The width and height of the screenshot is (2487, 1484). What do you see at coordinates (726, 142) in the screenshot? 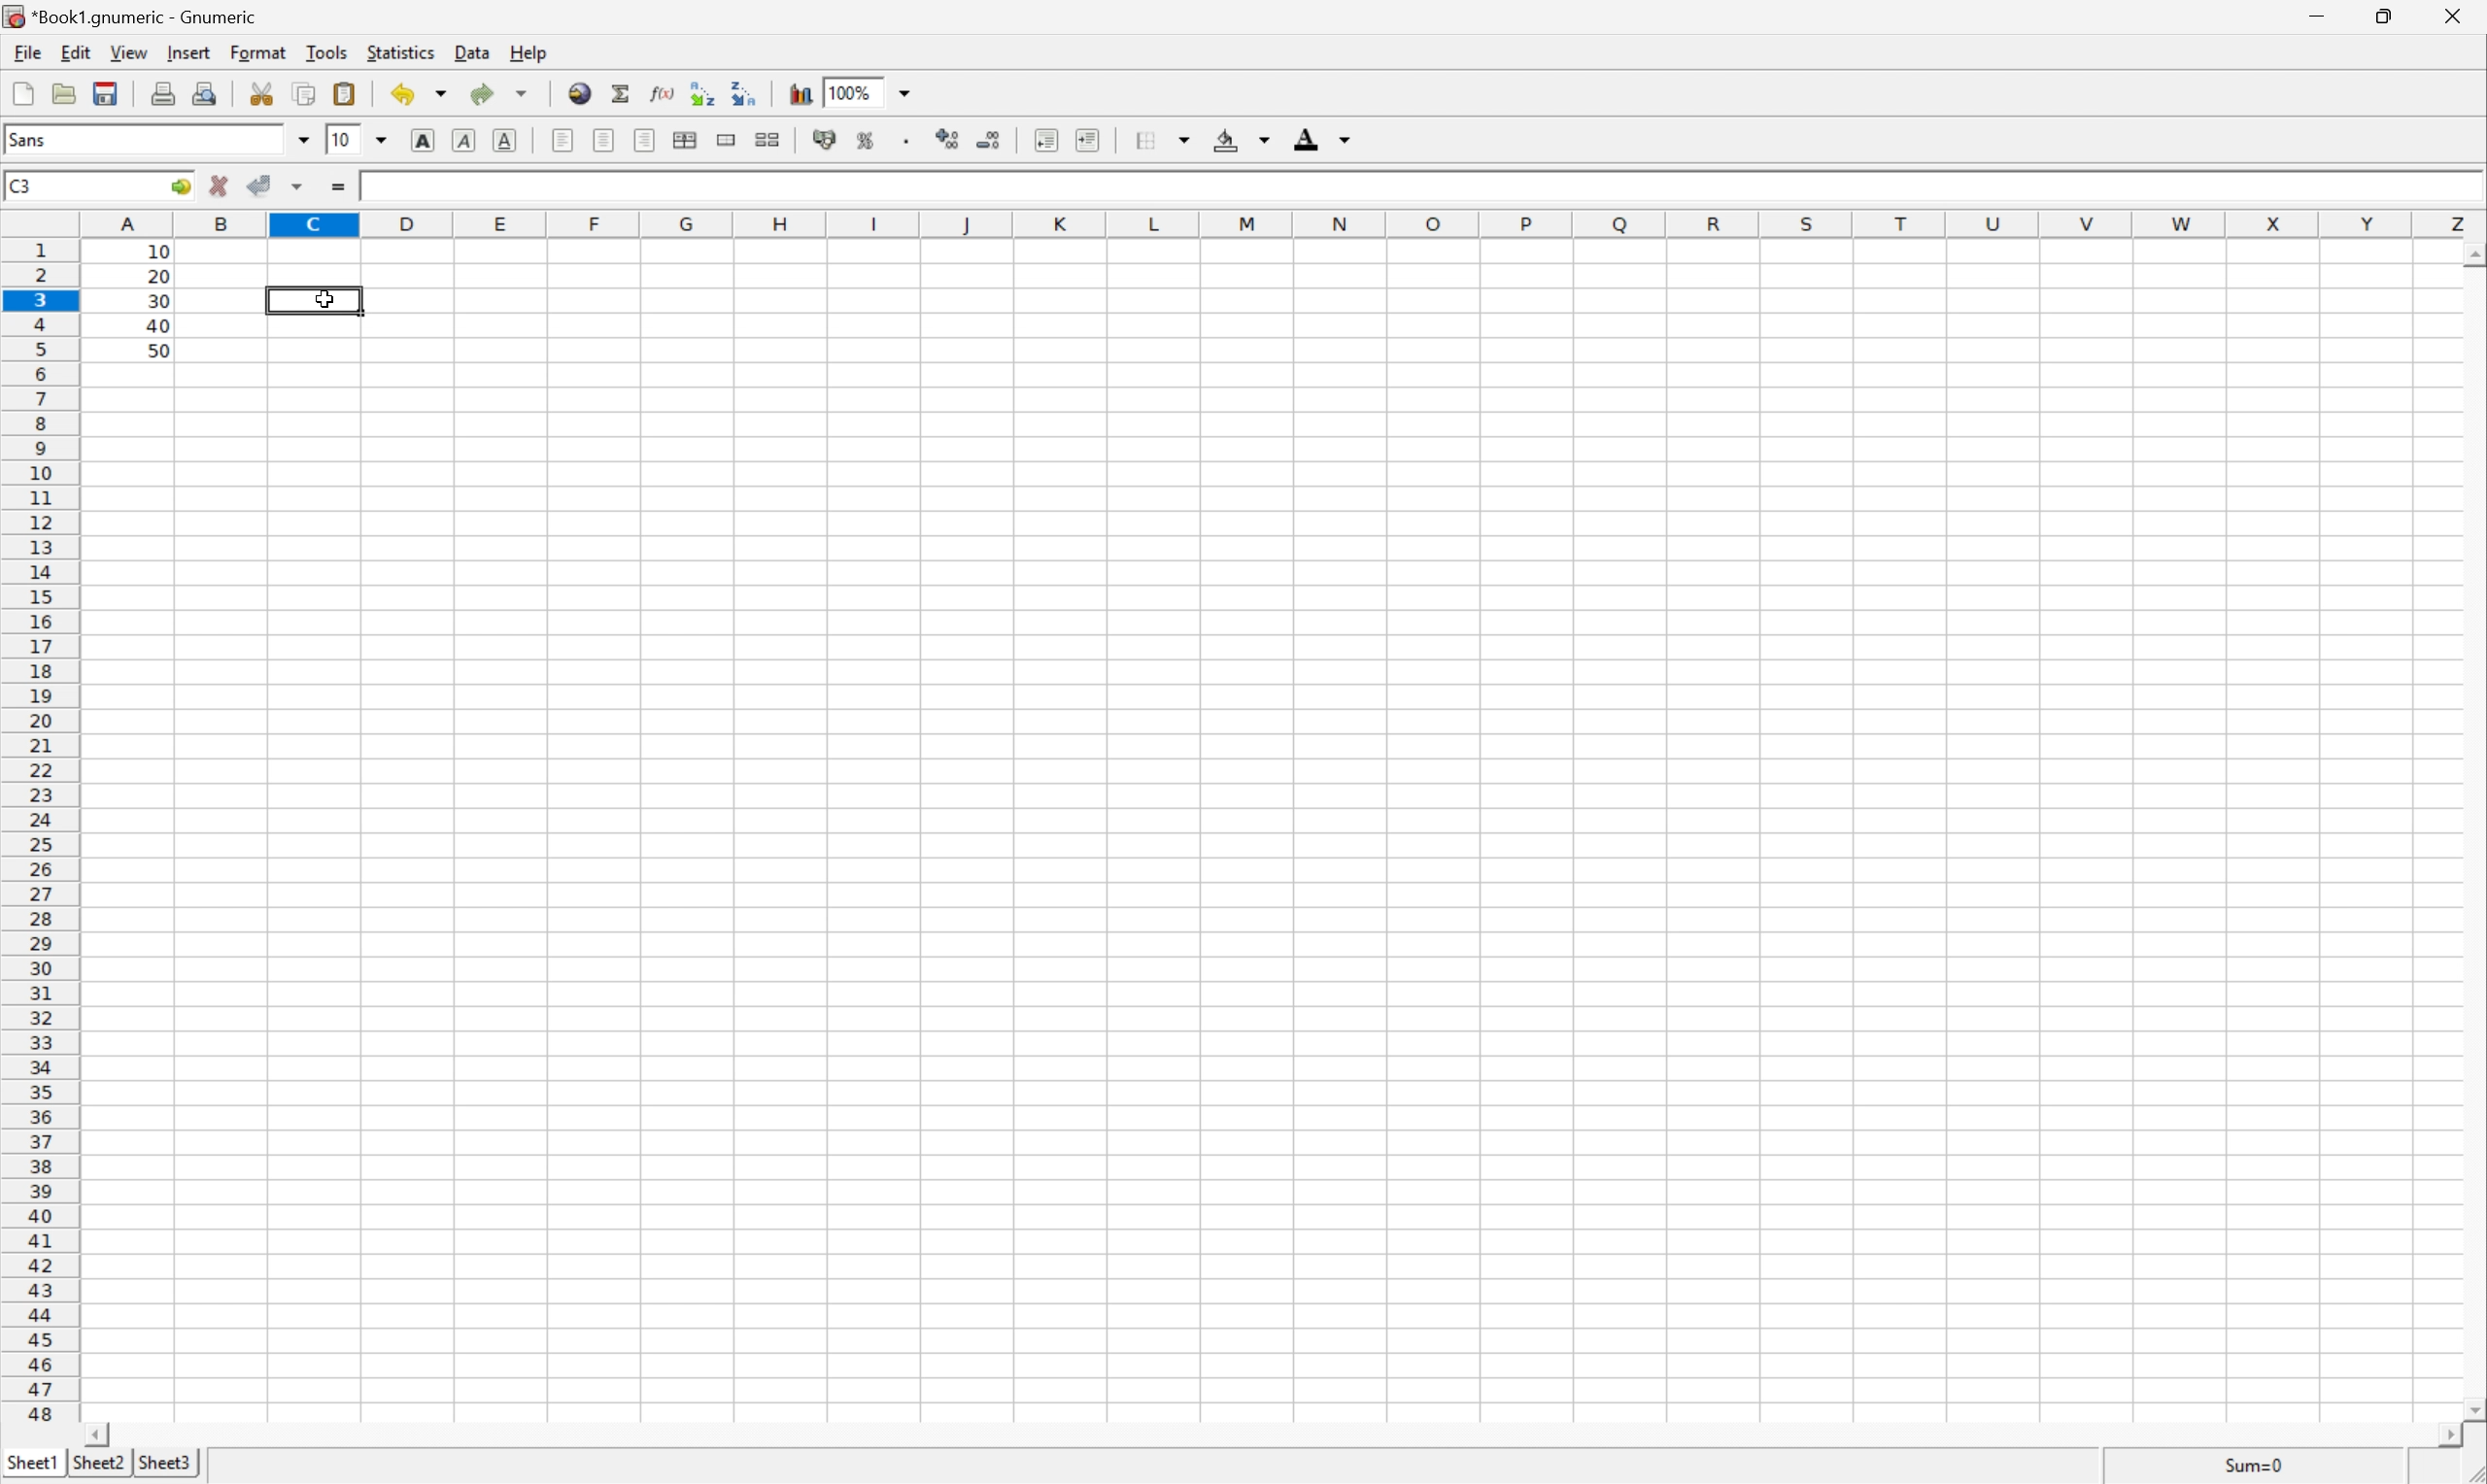
I see `Merge a range of cells` at bounding box center [726, 142].